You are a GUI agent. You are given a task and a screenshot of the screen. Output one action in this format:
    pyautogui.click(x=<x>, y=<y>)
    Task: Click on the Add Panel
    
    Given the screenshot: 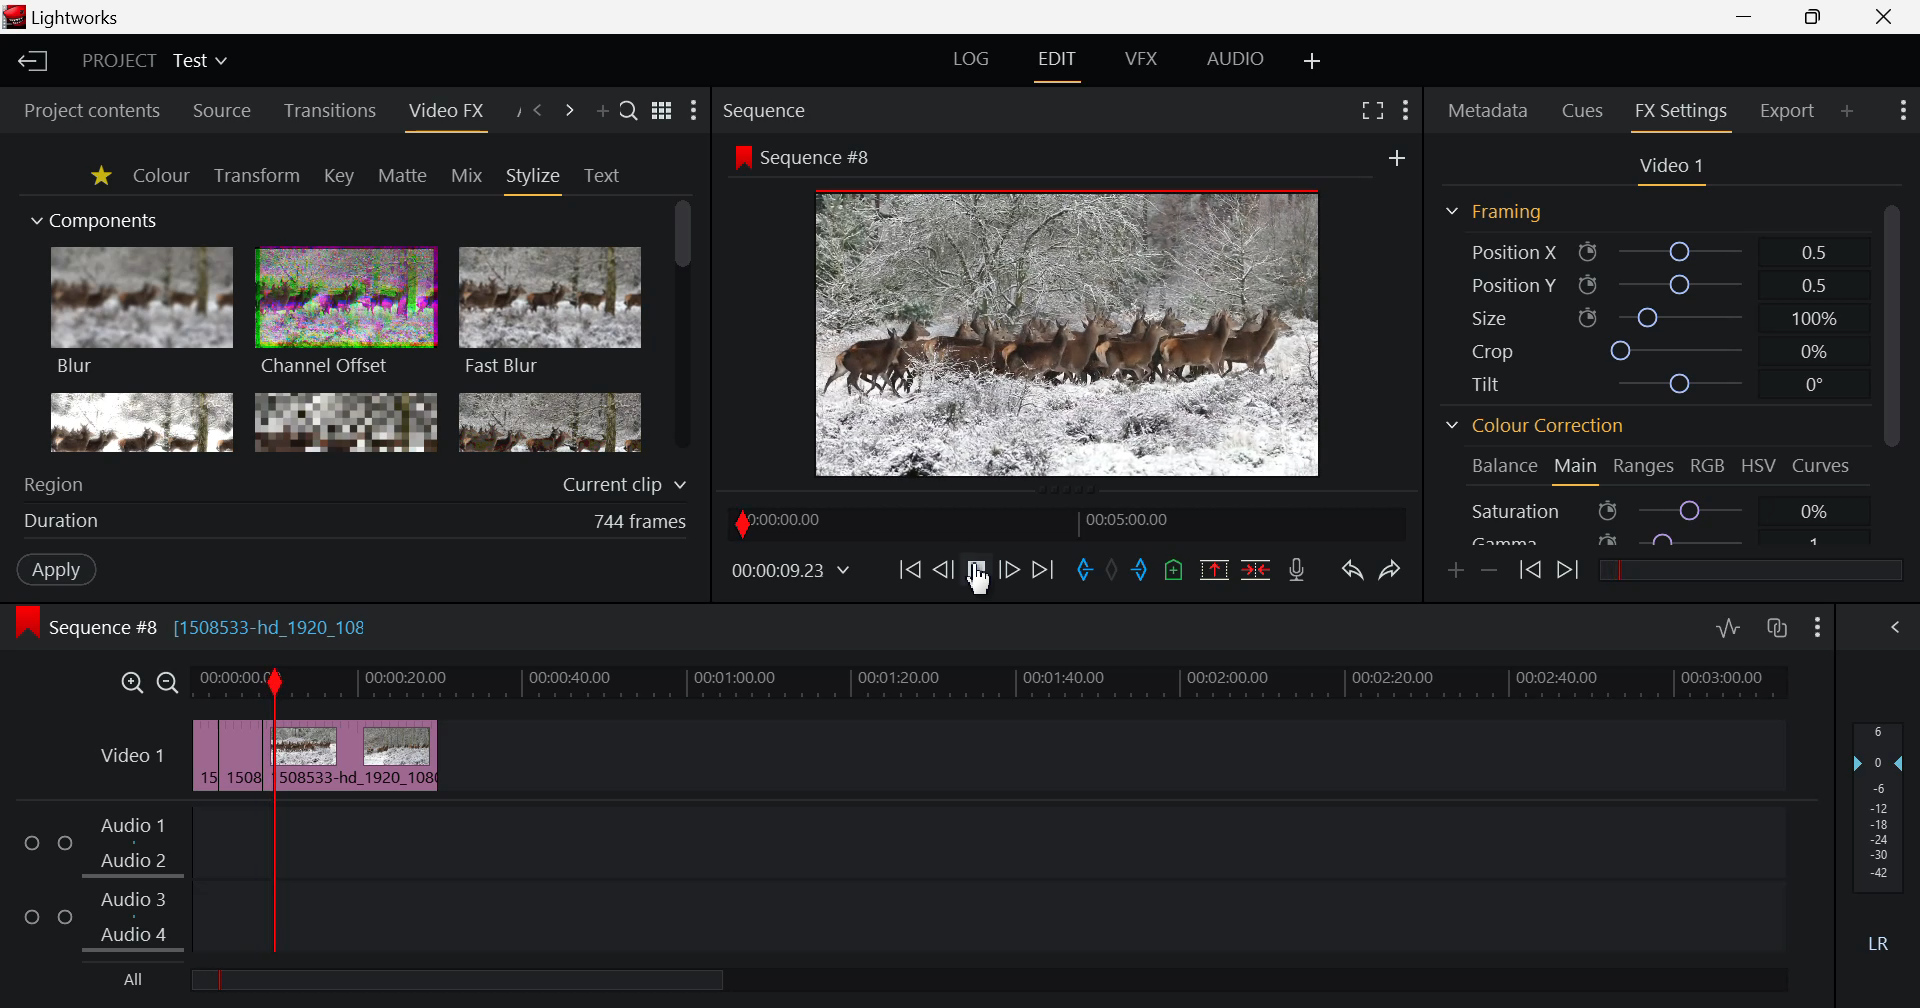 What is the action you would take?
    pyautogui.click(x=1848, y=109)
    